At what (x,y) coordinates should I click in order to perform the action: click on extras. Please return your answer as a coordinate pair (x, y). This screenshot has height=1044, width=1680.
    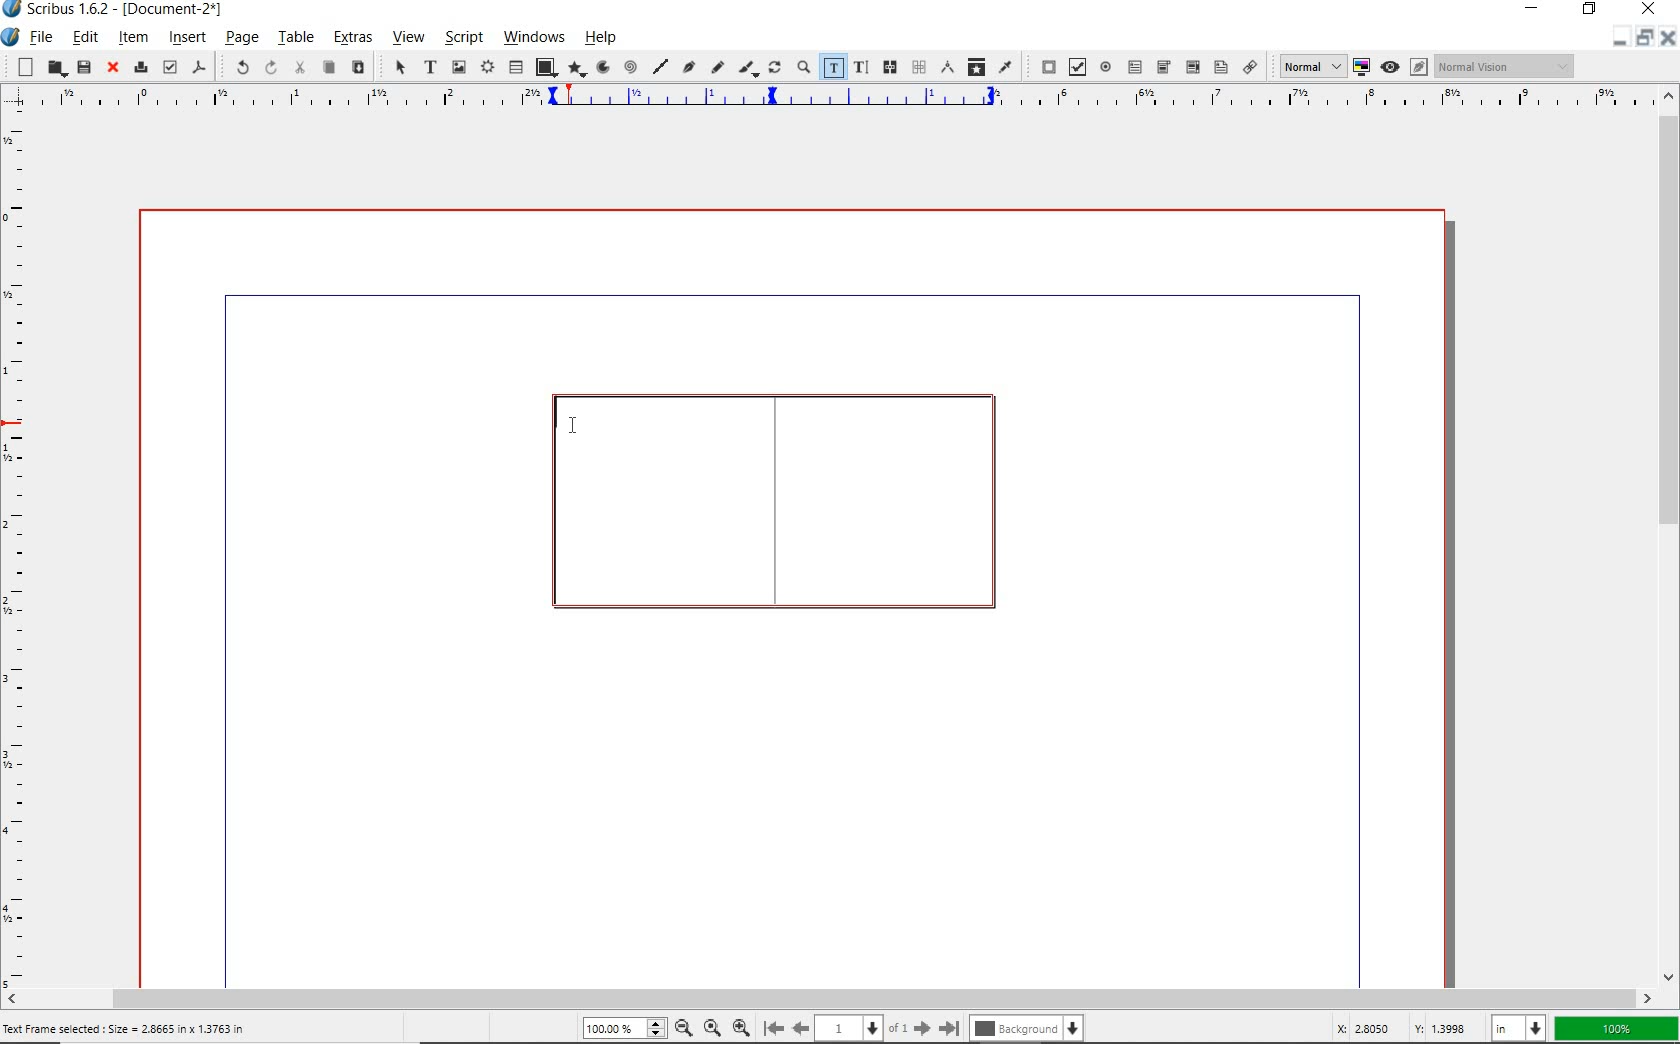
    Looking at the image, I should click on (353, 38).